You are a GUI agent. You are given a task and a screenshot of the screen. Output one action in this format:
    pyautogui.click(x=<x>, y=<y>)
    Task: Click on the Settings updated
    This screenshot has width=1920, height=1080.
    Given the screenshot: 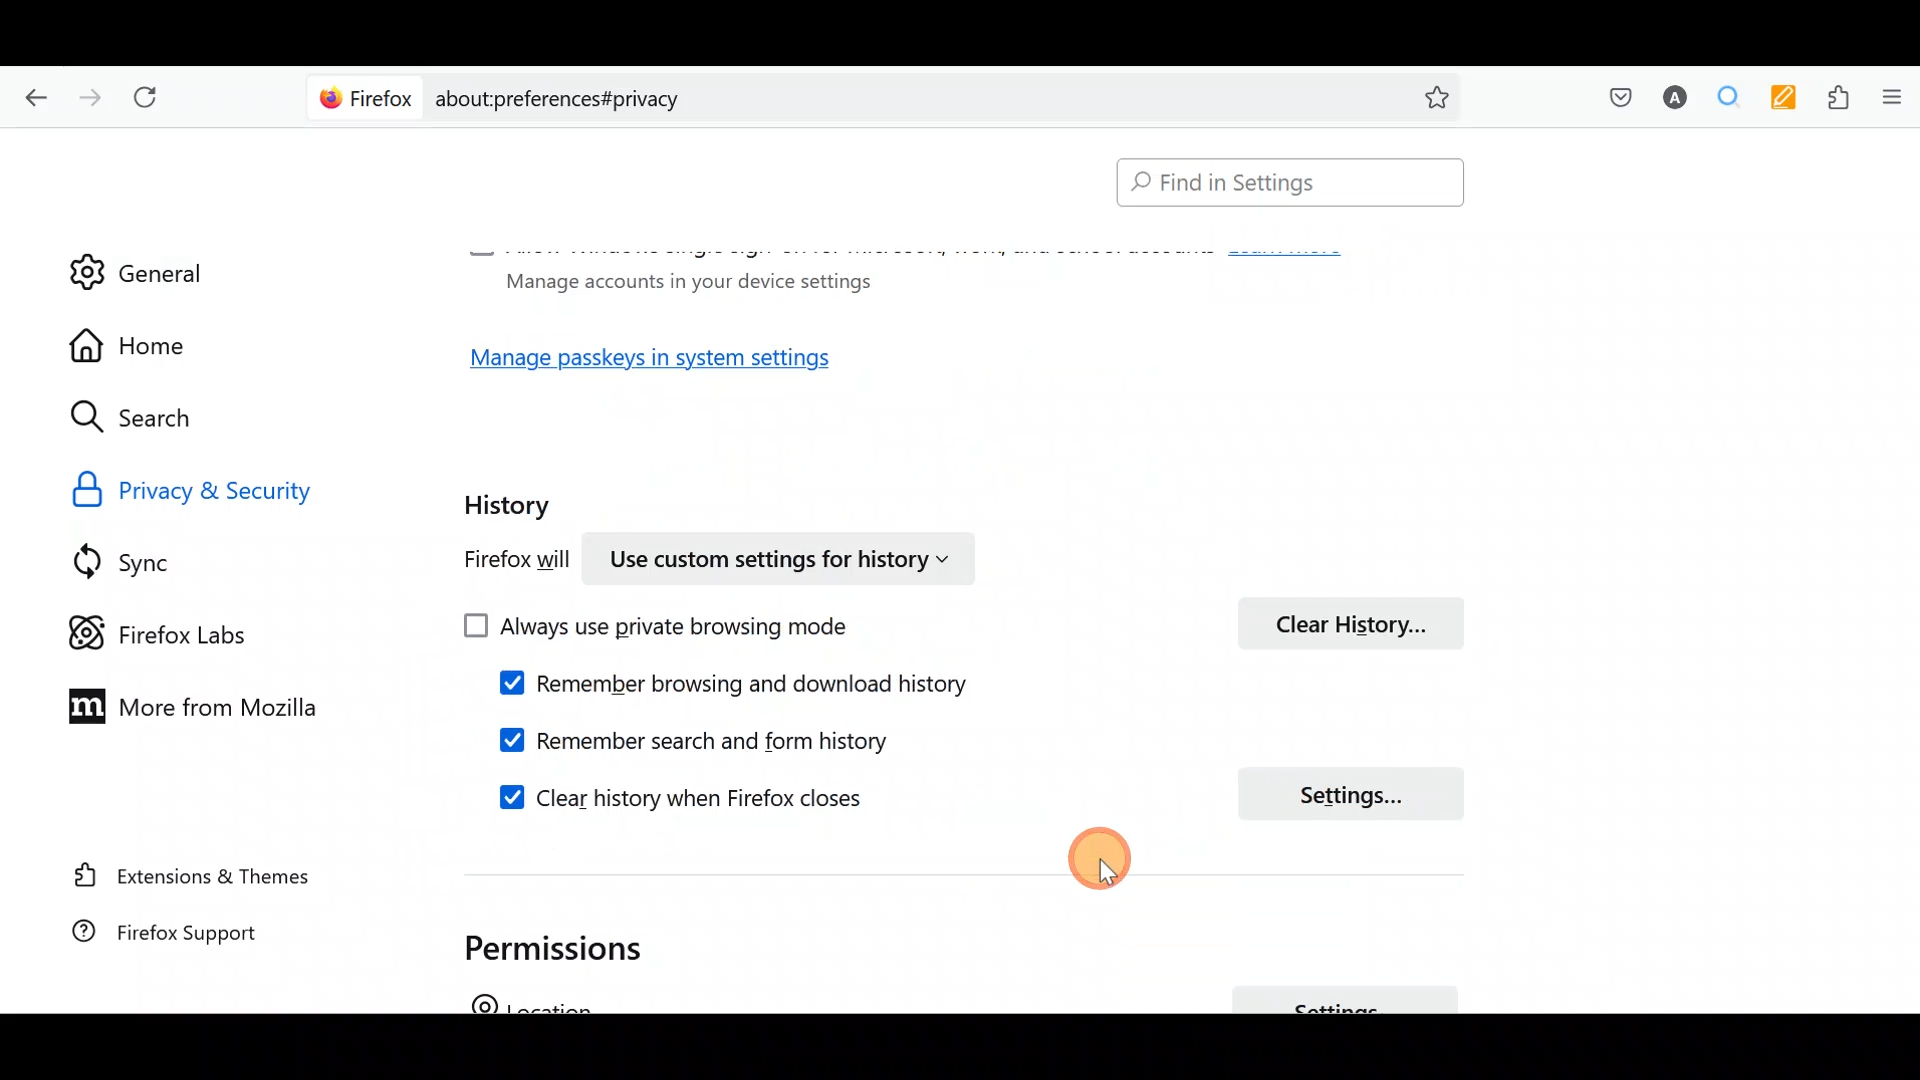 What is the action you would take?
    pyautogui.click(x=1006, y=680)
    